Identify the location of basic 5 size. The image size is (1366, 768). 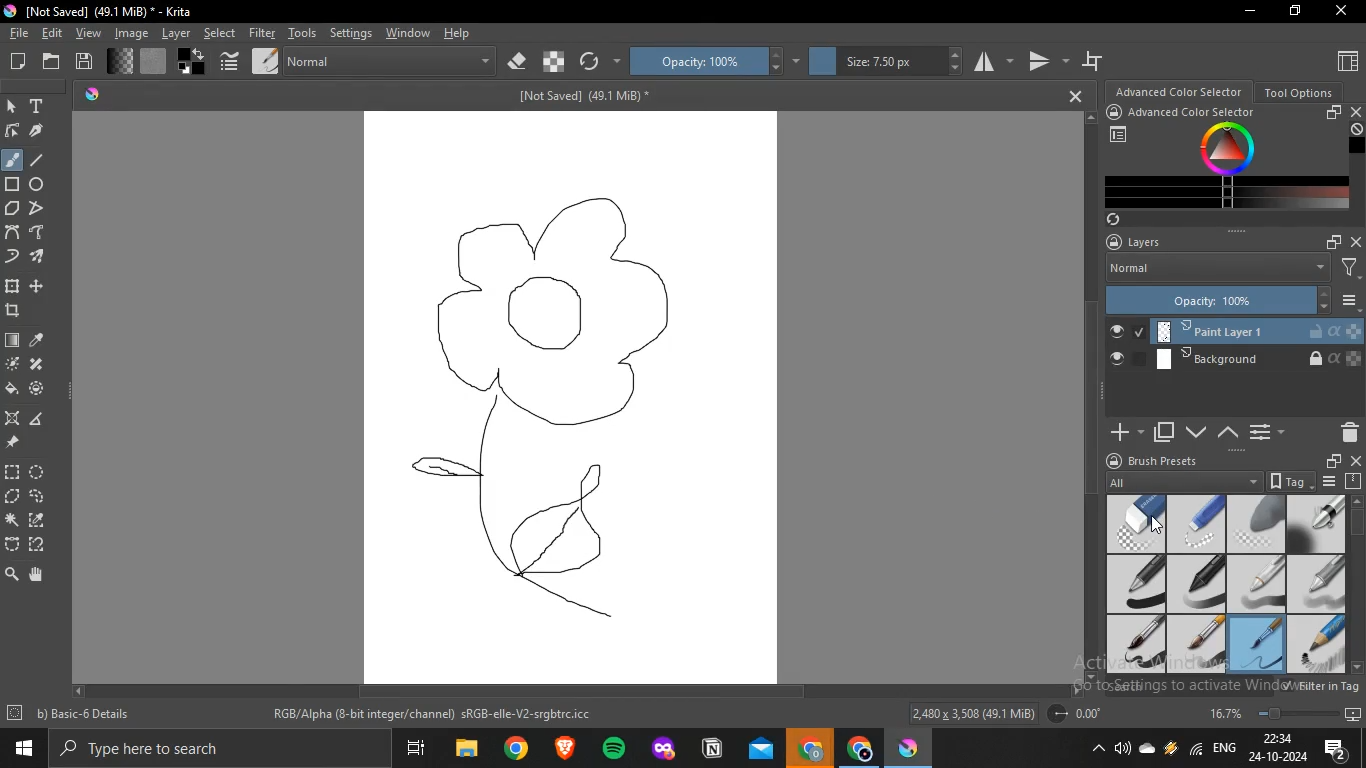
(1138, 644).